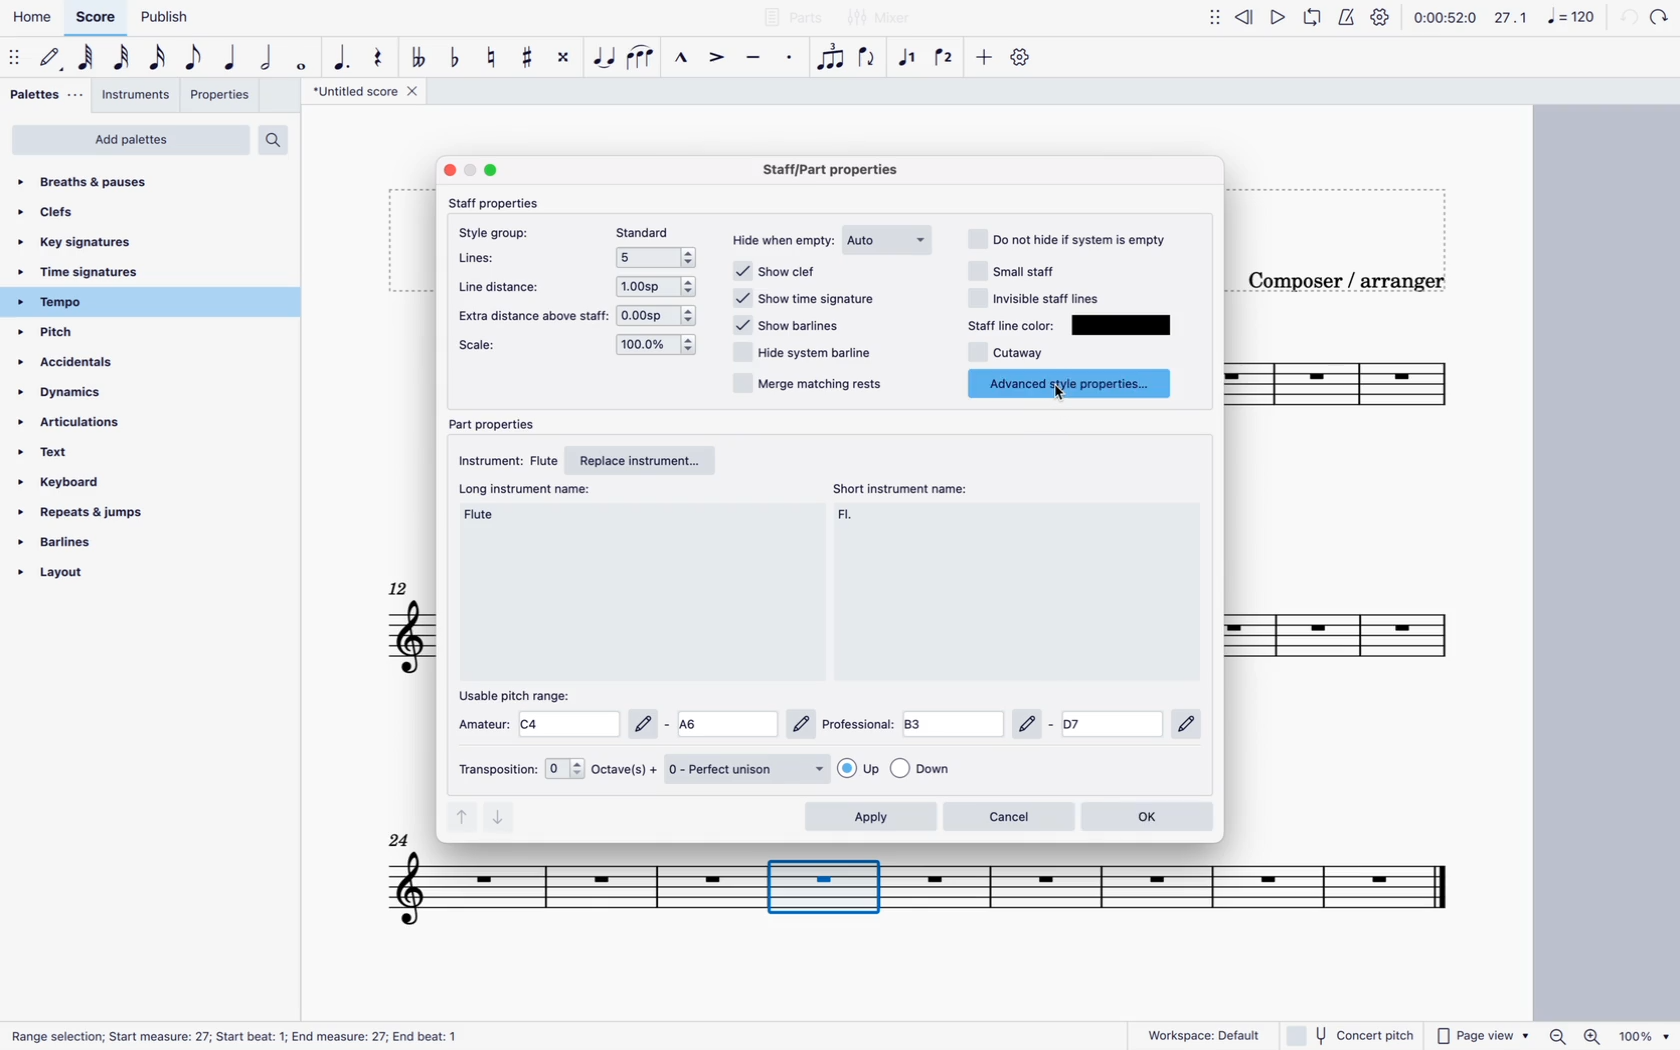  I want to click on articulations, so click(95, 423).